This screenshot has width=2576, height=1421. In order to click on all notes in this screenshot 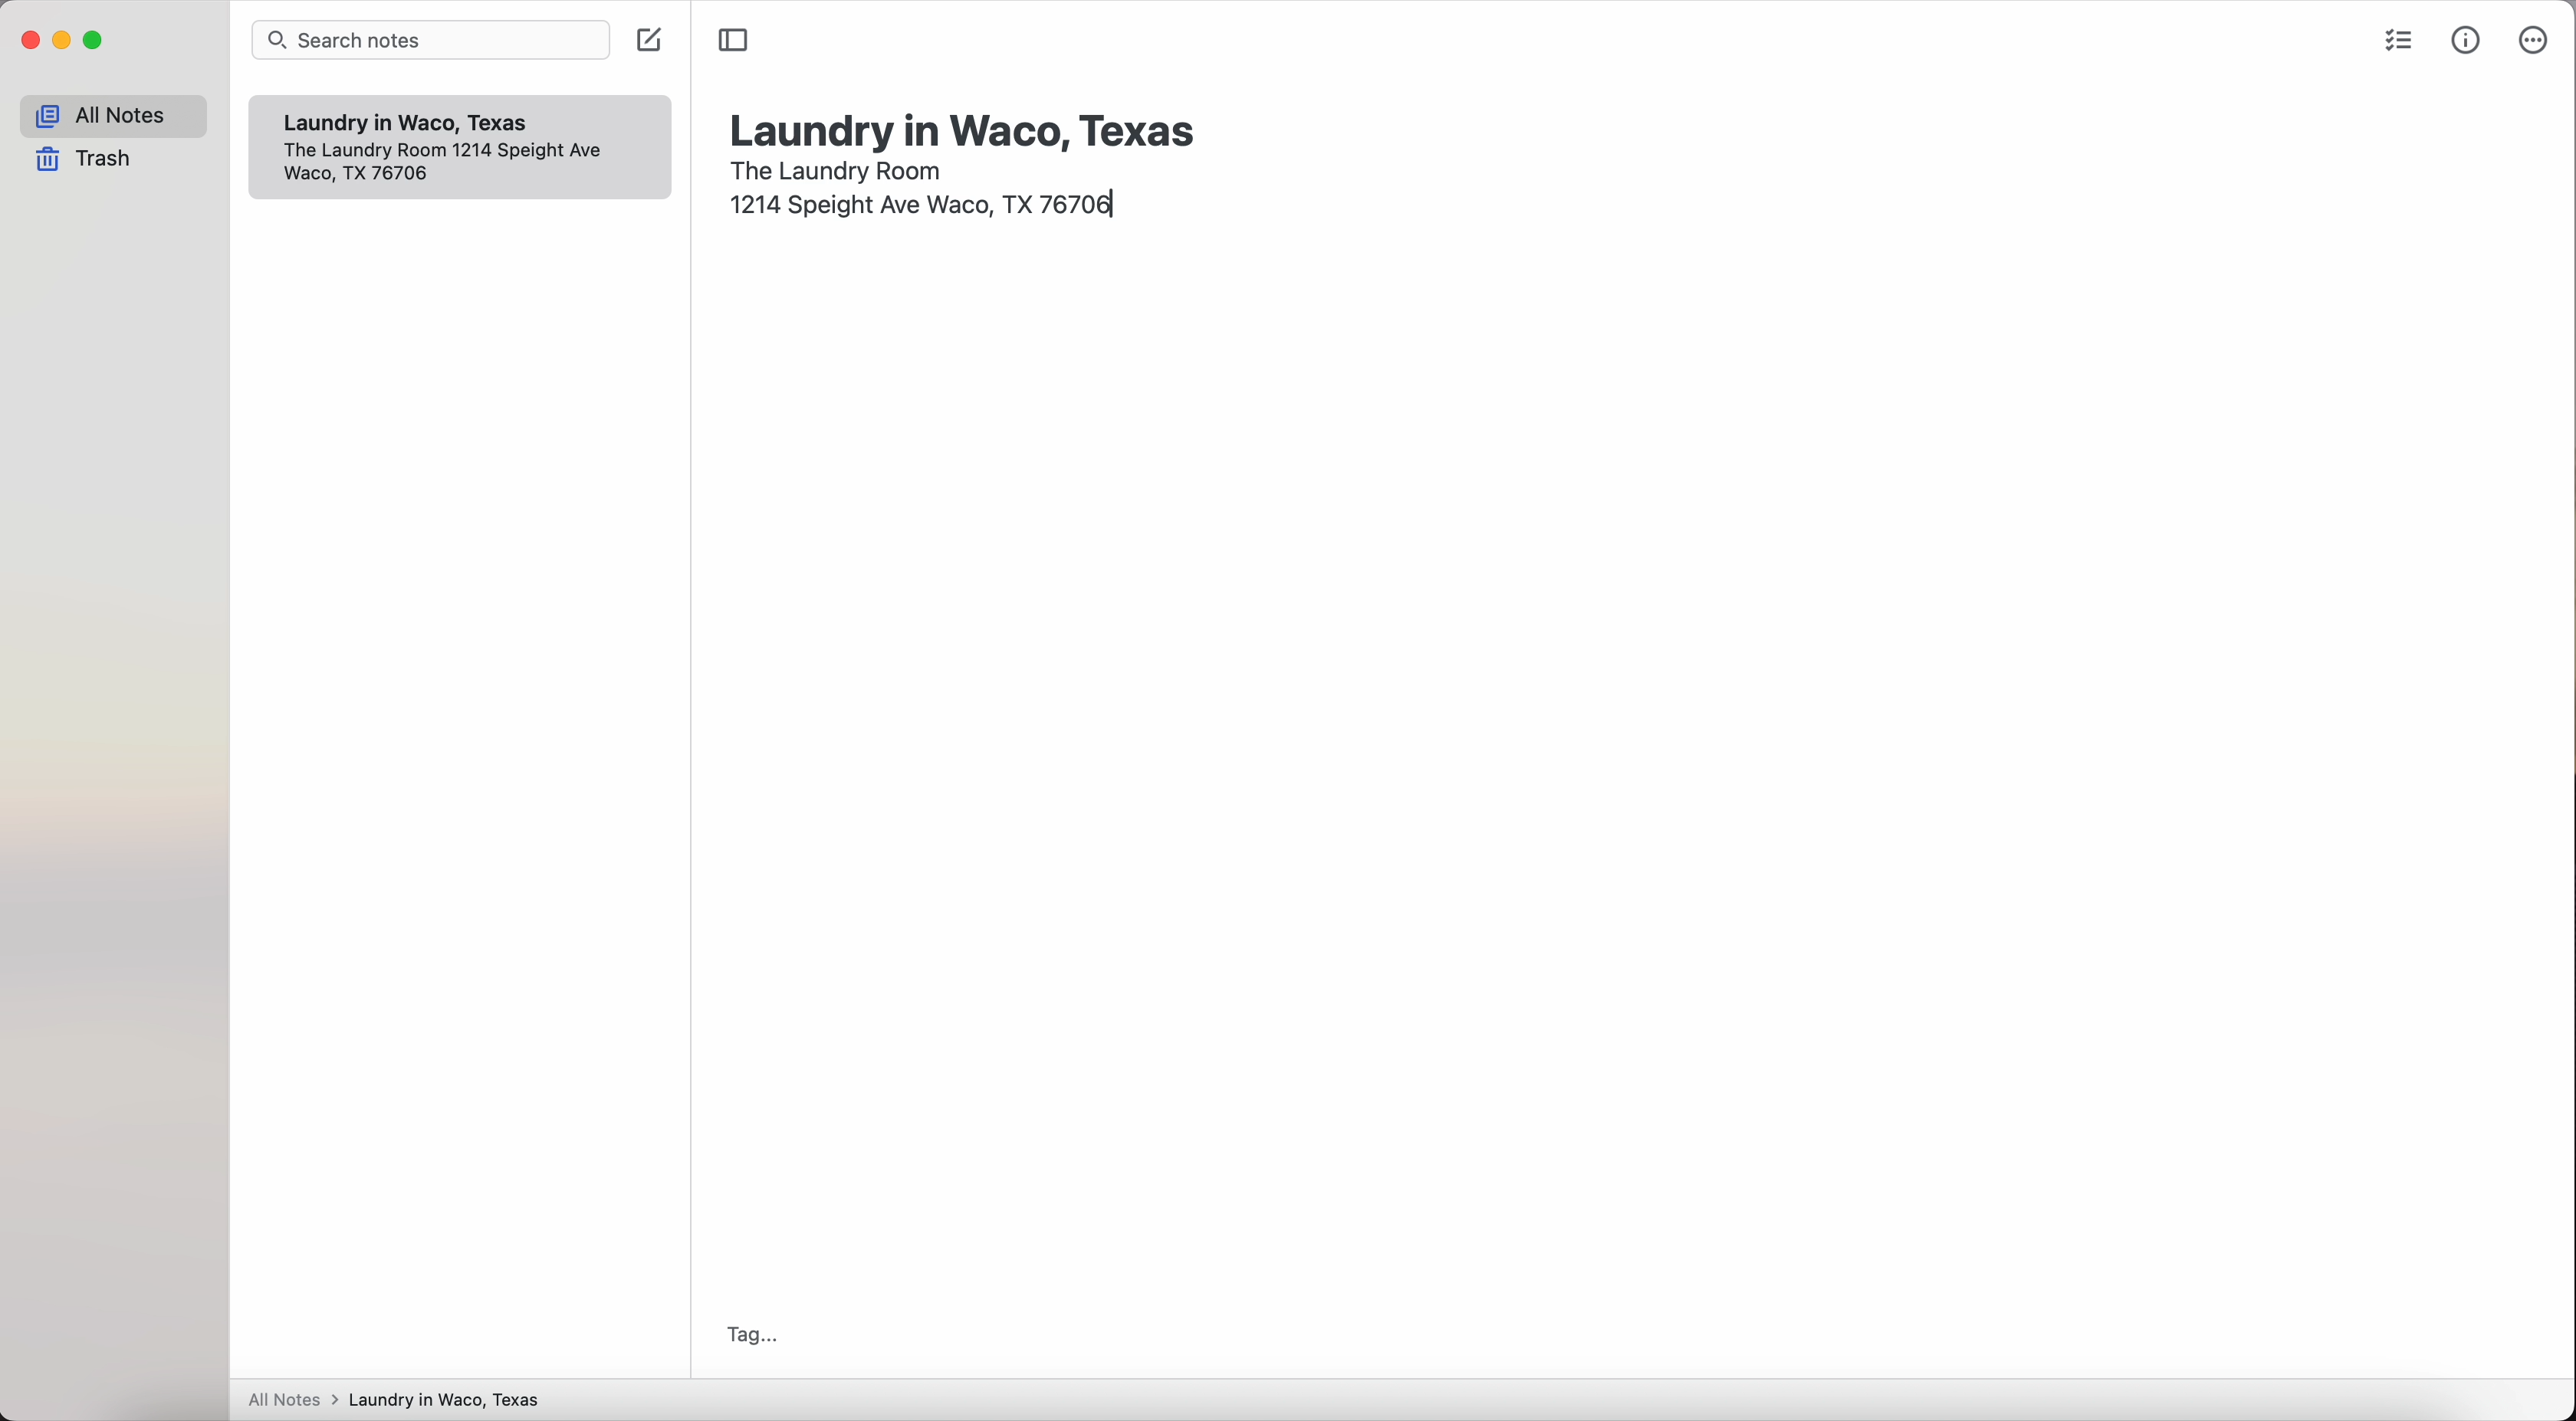, I will do `click(113, 116)`.